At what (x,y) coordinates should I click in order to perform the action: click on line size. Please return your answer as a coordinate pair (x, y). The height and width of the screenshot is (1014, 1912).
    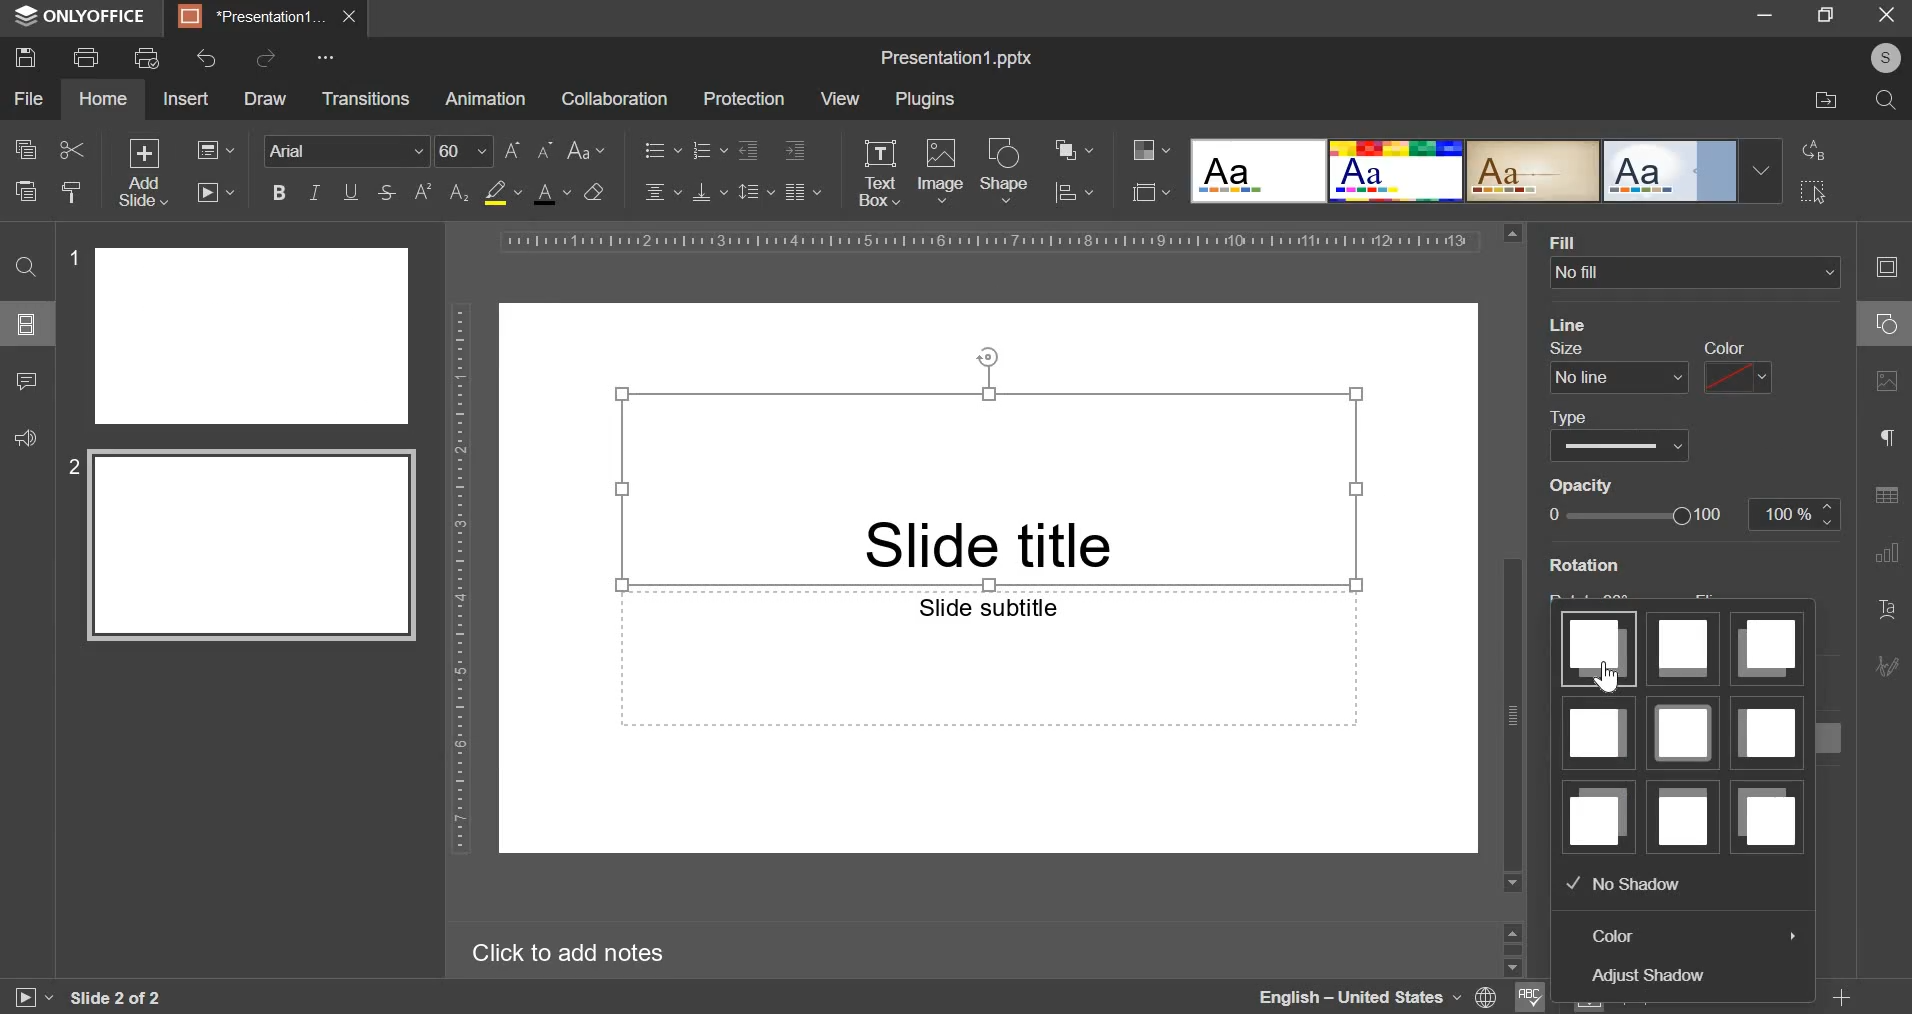
    Looking at the image, I should click on (1617, 365).